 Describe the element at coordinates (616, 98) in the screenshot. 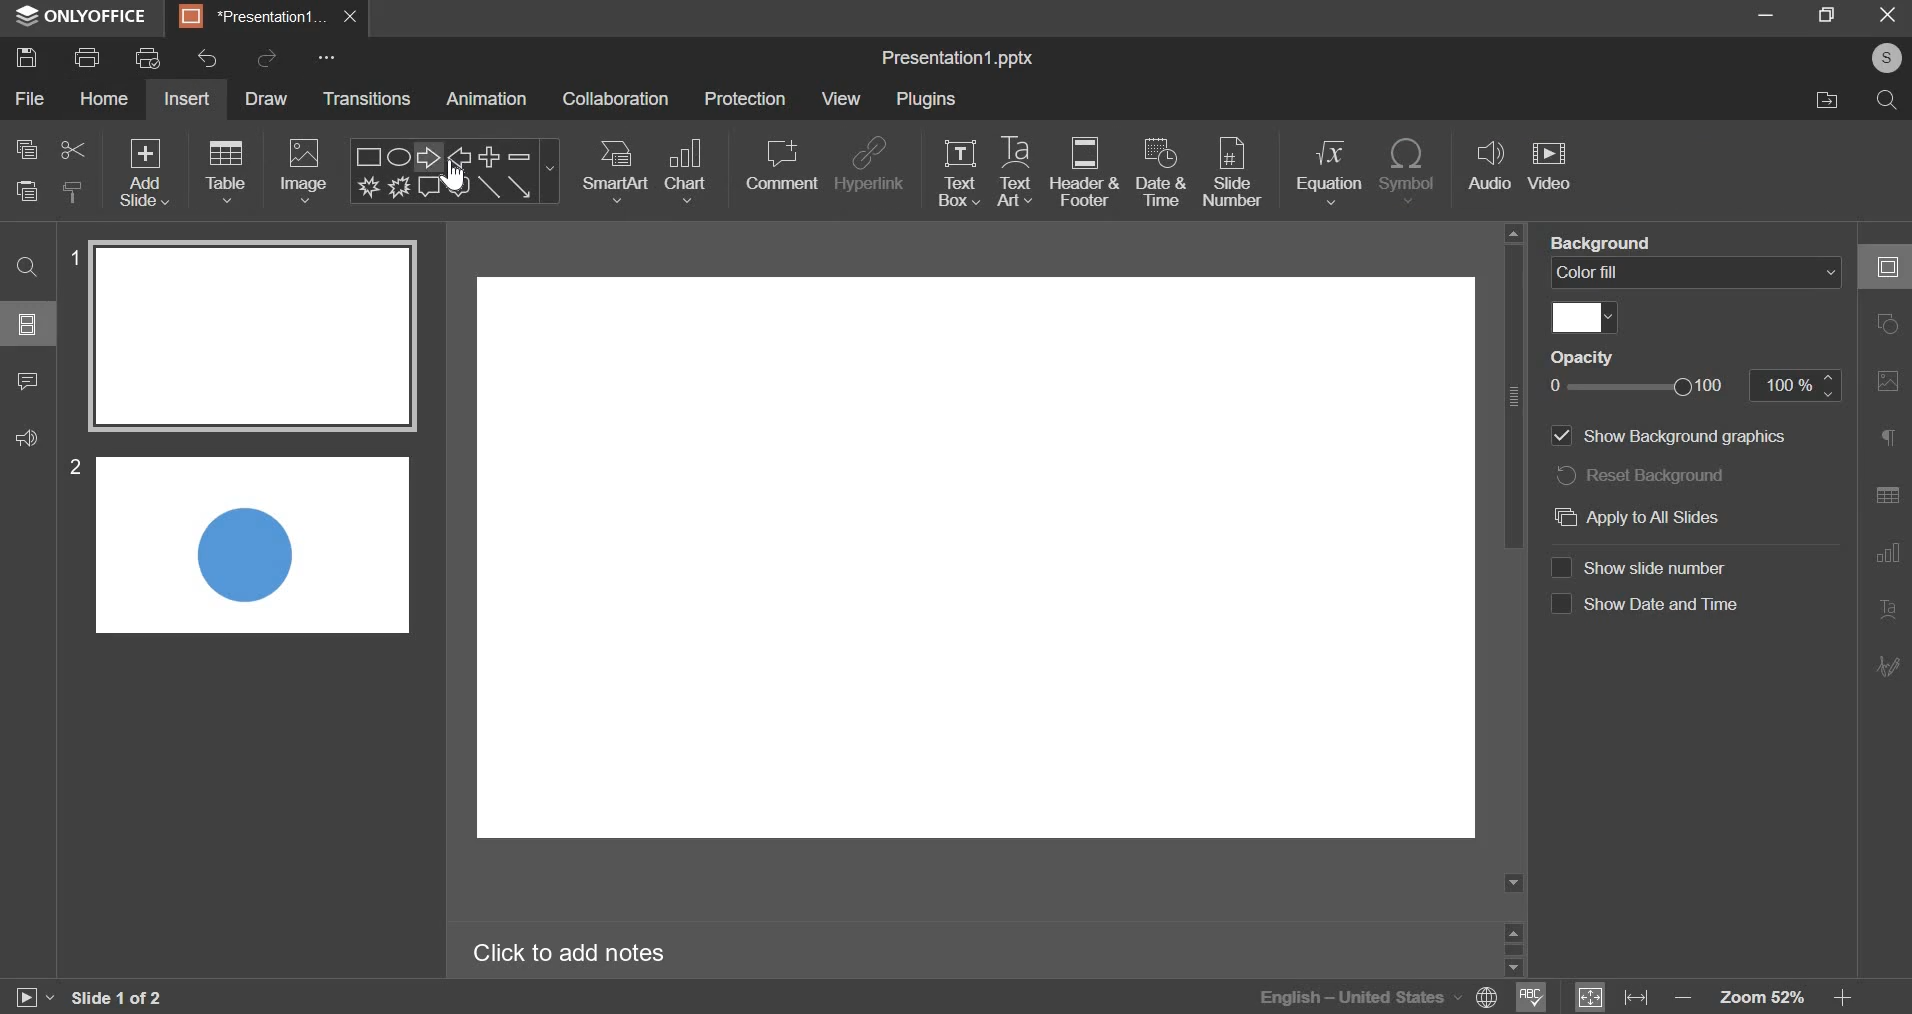

I see `collaboration` at that location.